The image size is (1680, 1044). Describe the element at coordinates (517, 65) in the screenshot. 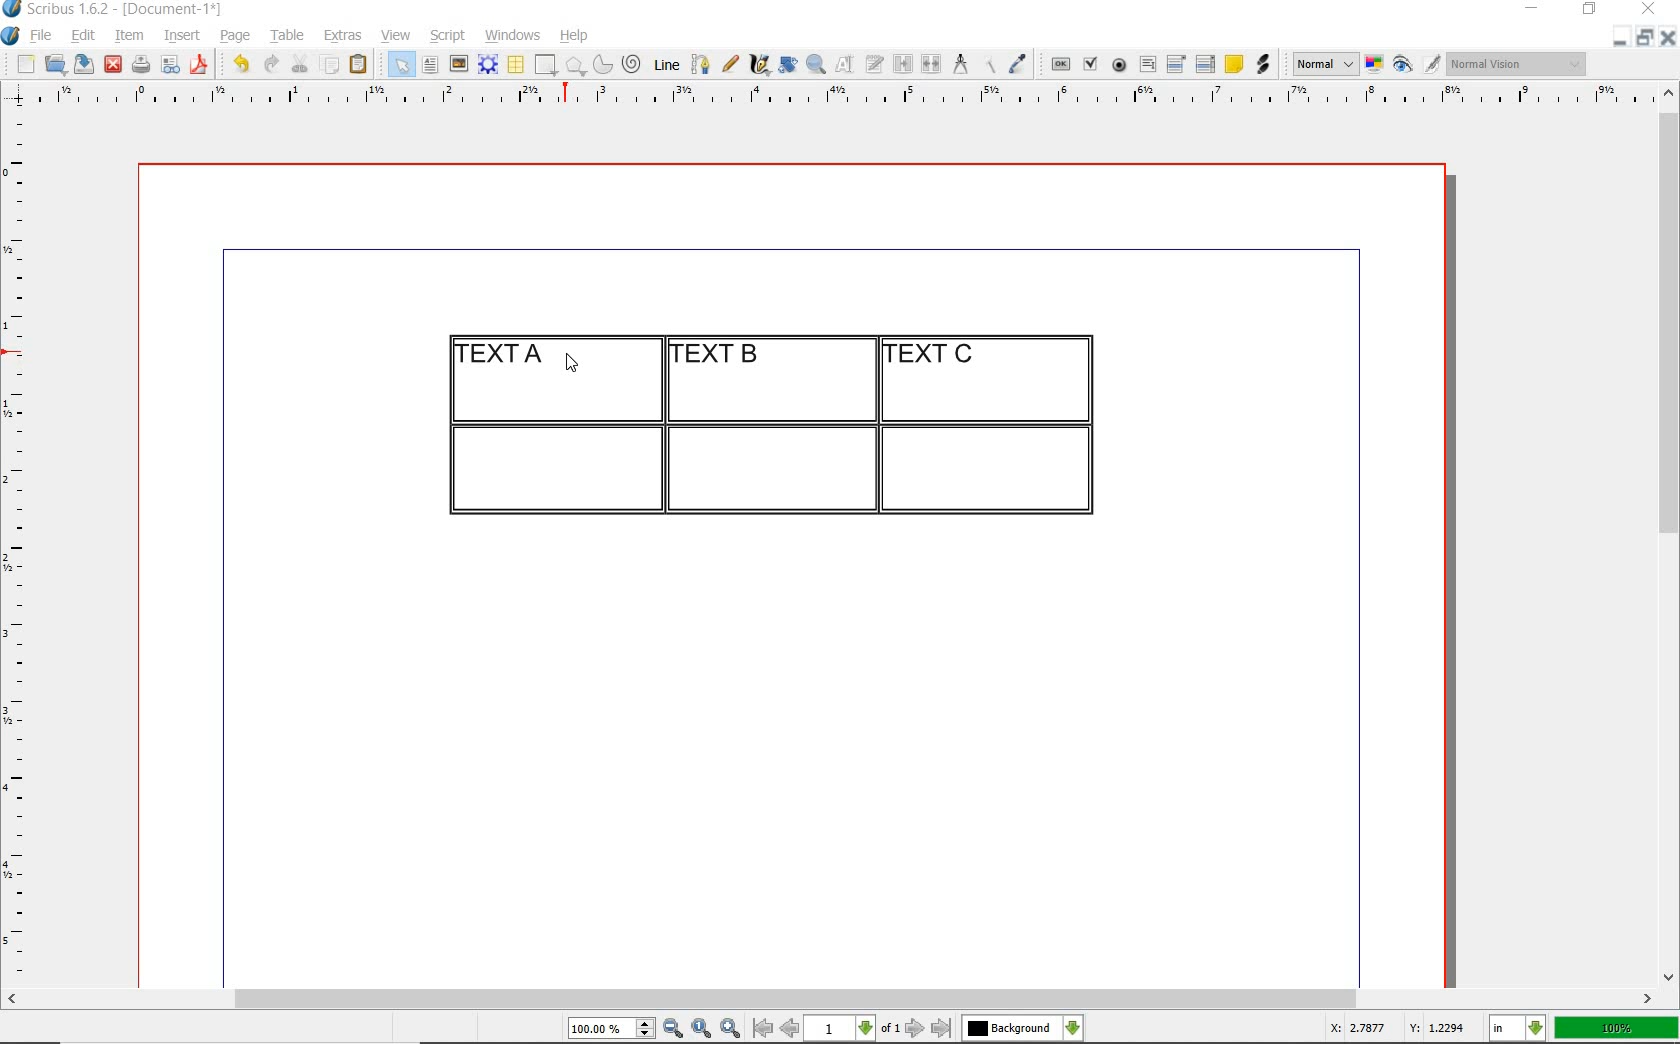

I see `table` at that location.